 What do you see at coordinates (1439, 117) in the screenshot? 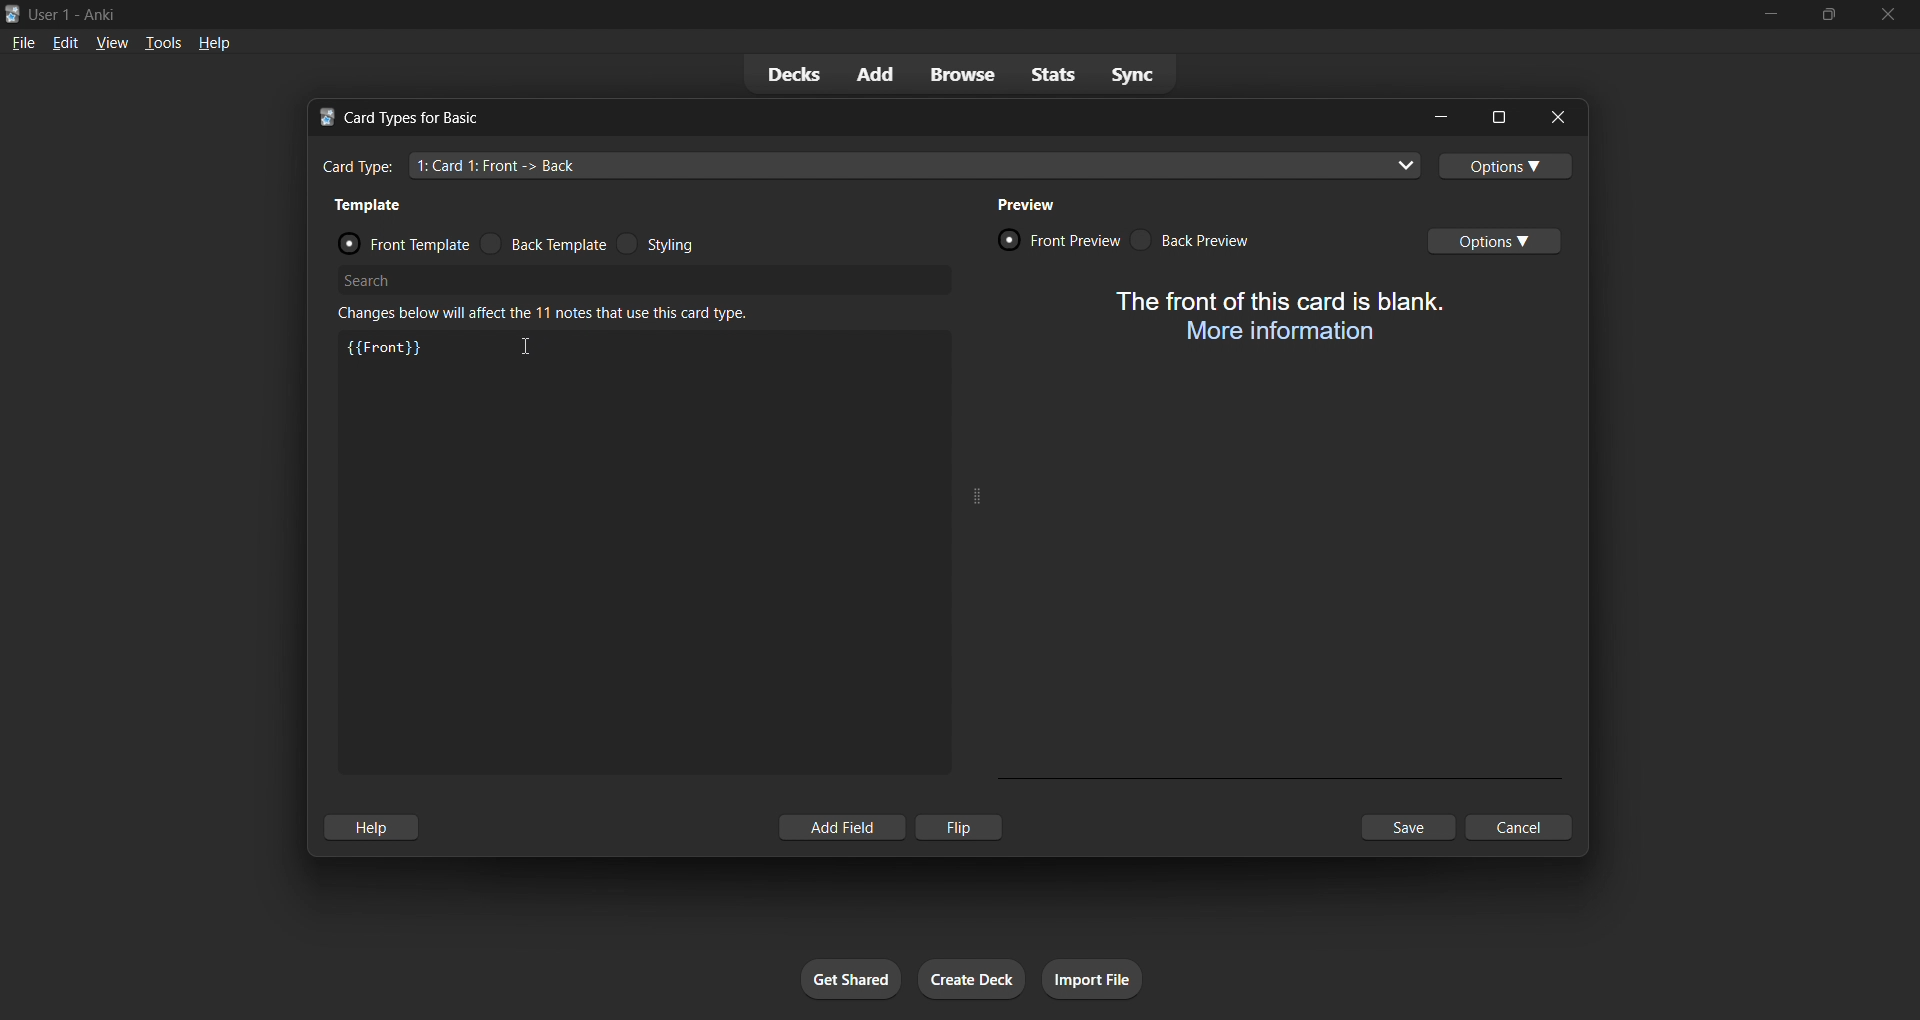
I see `minimize` at bounding box center [1439, 117].